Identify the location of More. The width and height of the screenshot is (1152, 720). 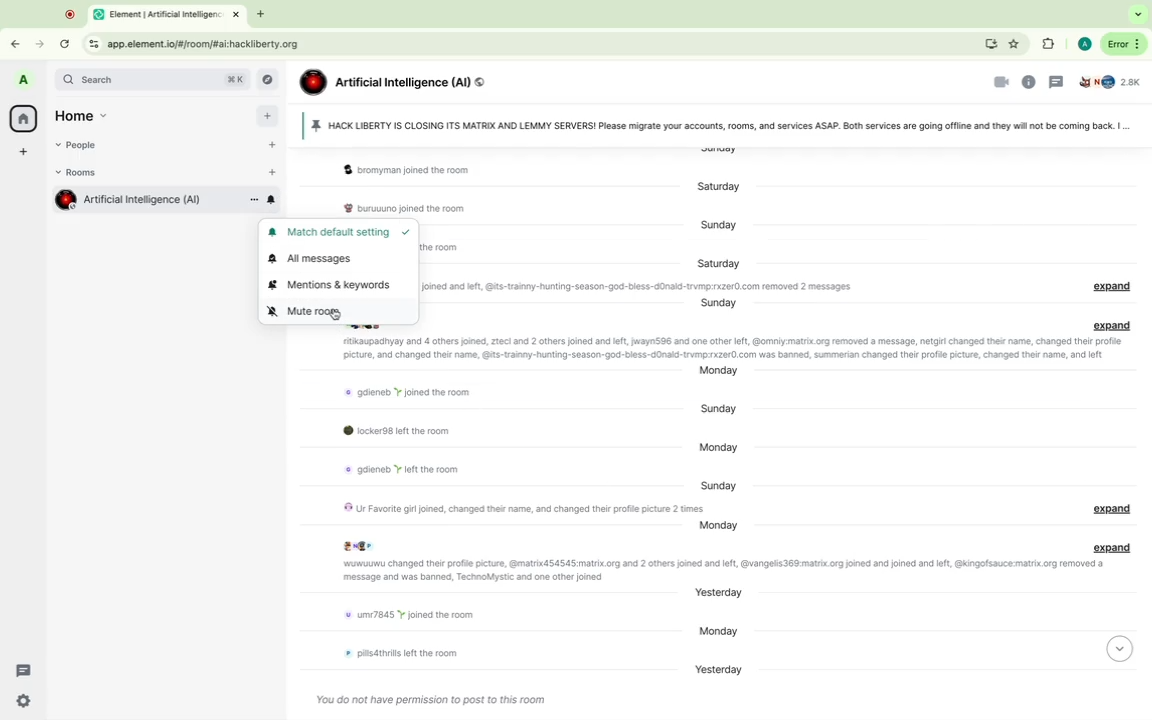
(1124, 43).